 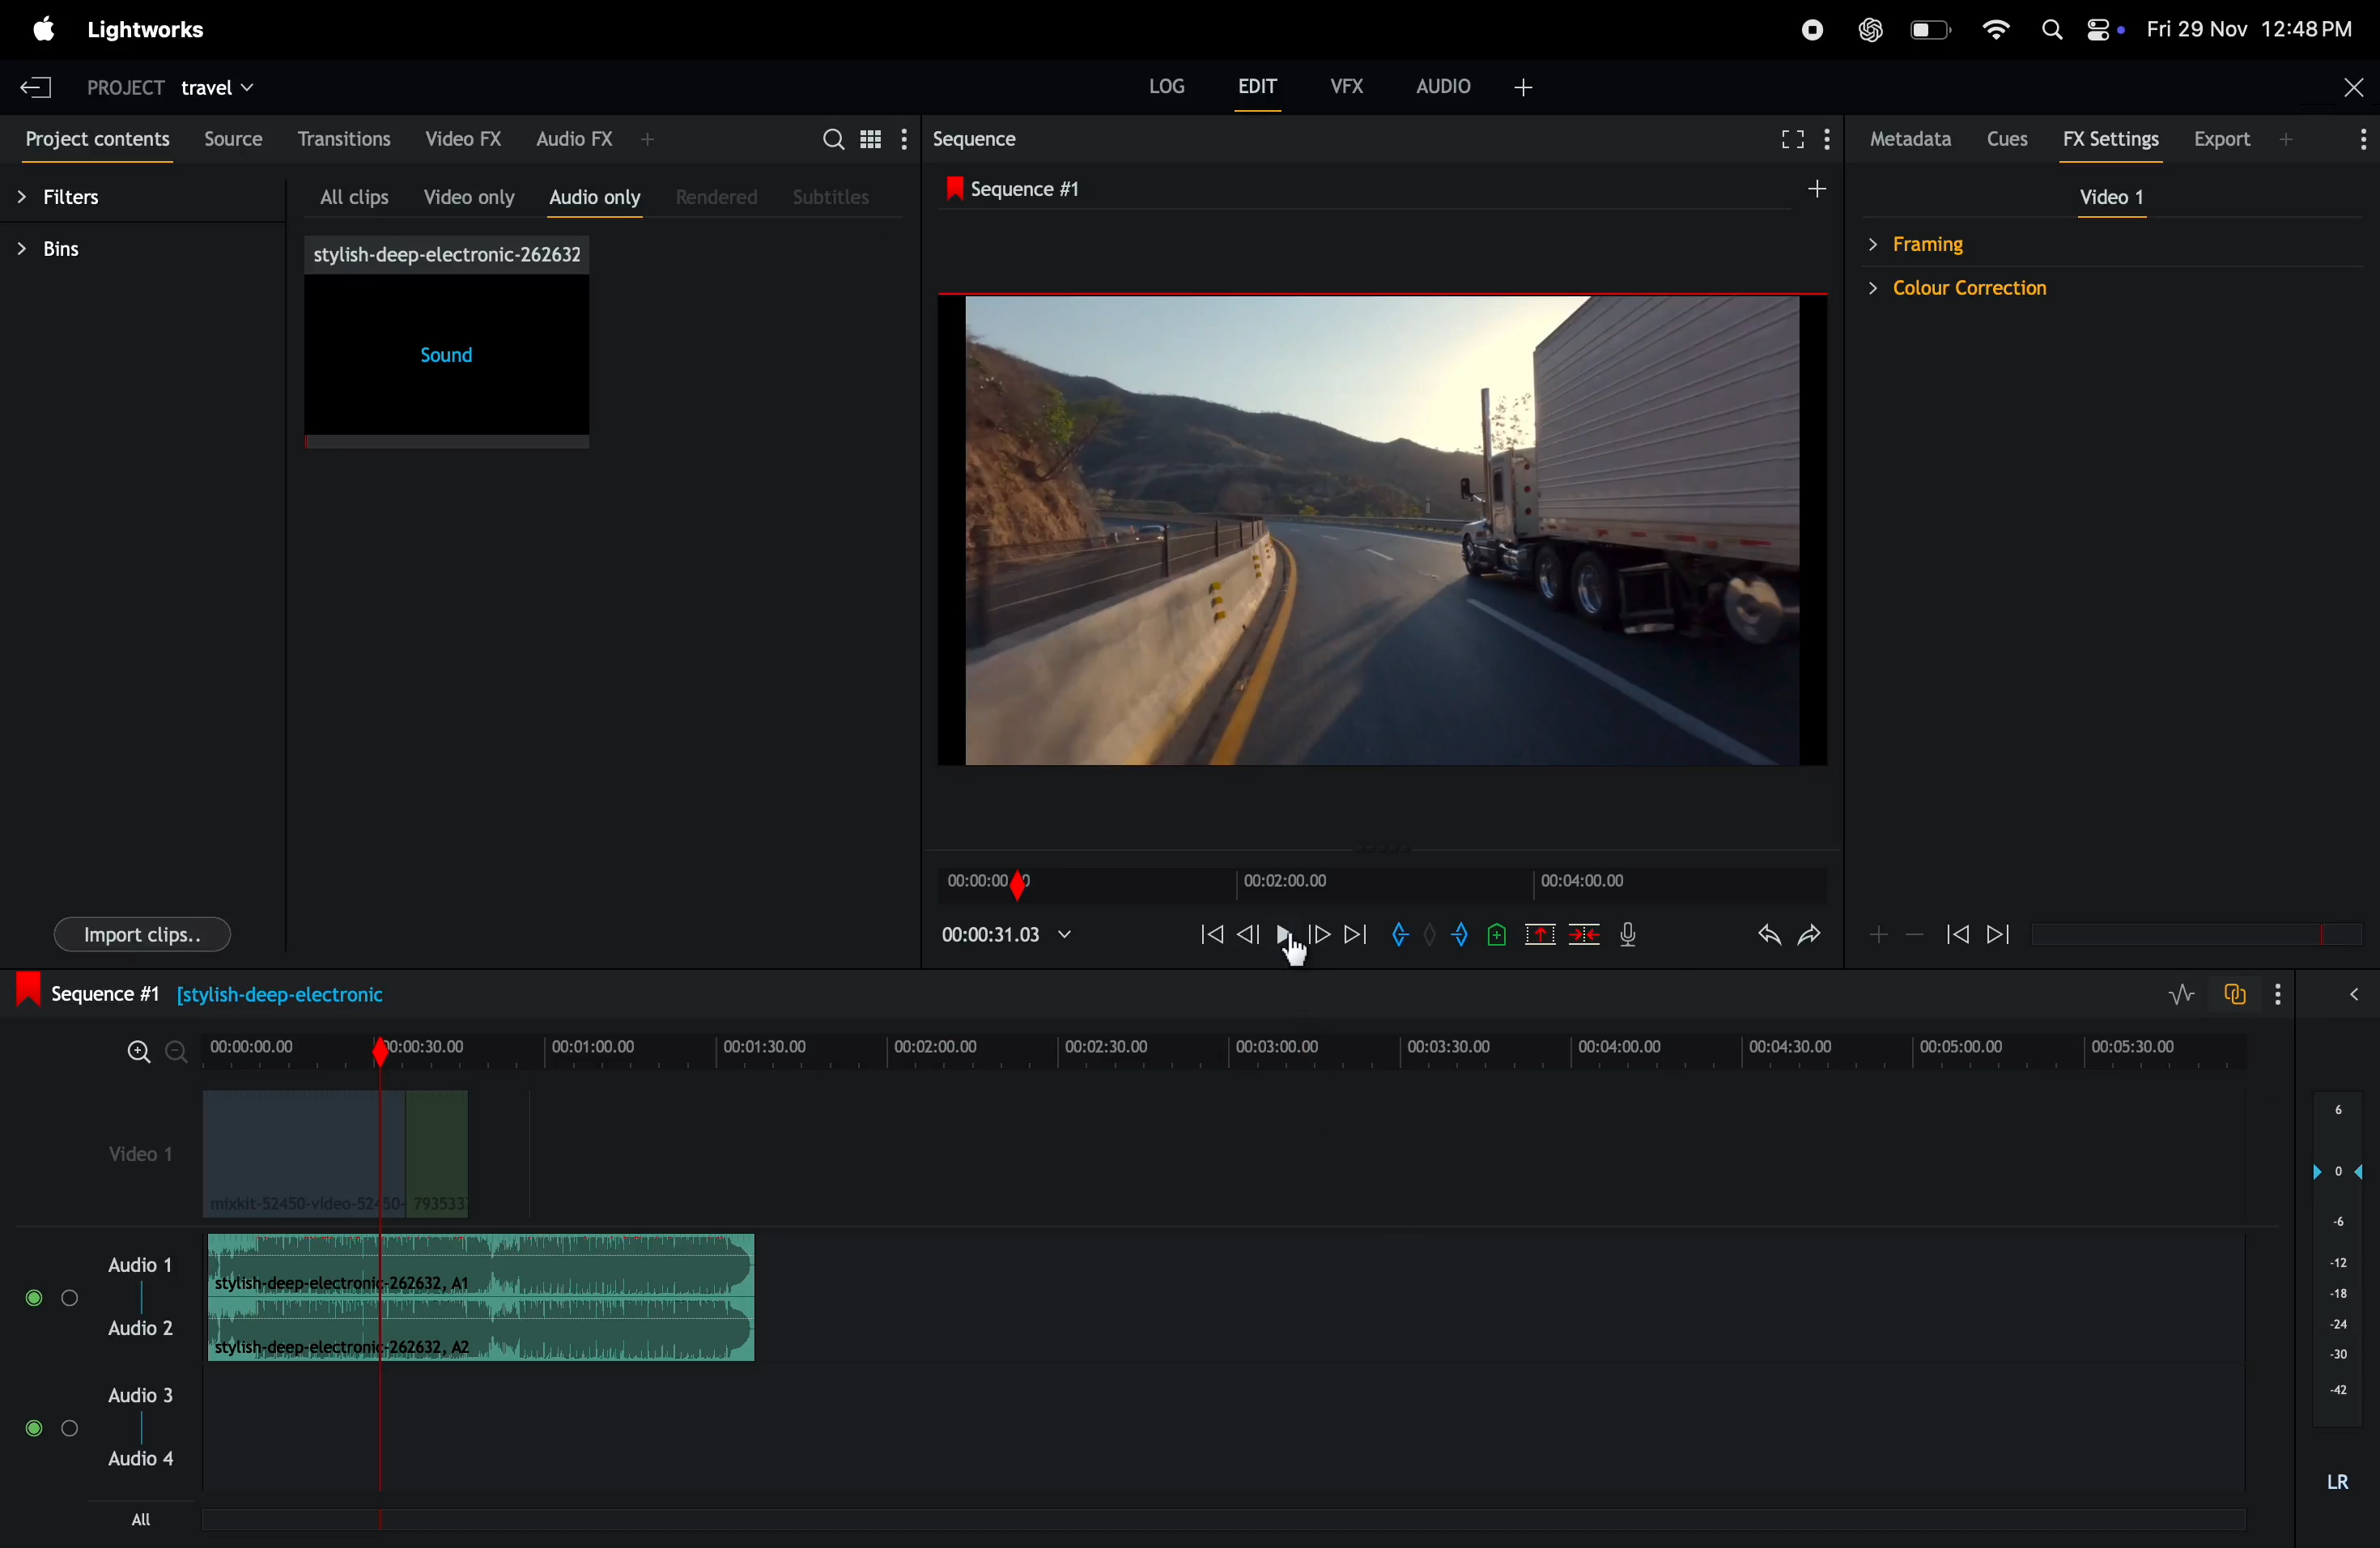 What do you see at coordinates (722, 196) in the screenshot?
I see `rendered` at bounding box center [722, 196].